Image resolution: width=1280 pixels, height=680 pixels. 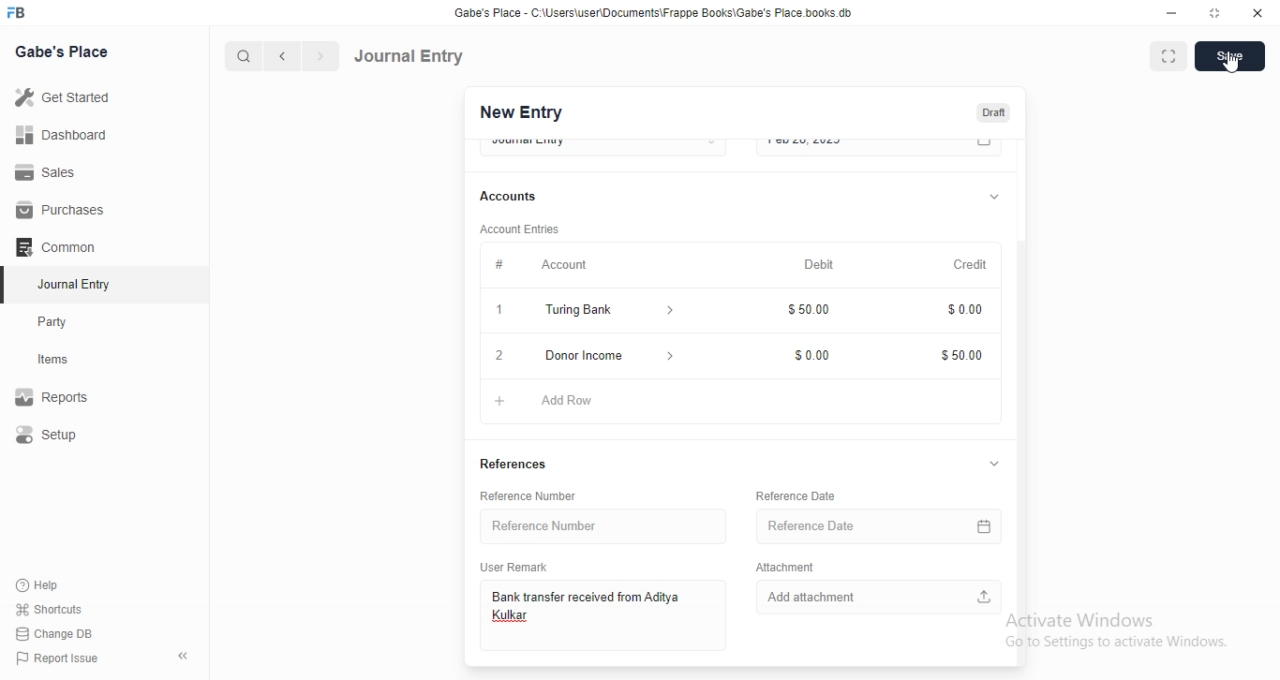 I want to click on turing bank, so click(x=605, y=312).